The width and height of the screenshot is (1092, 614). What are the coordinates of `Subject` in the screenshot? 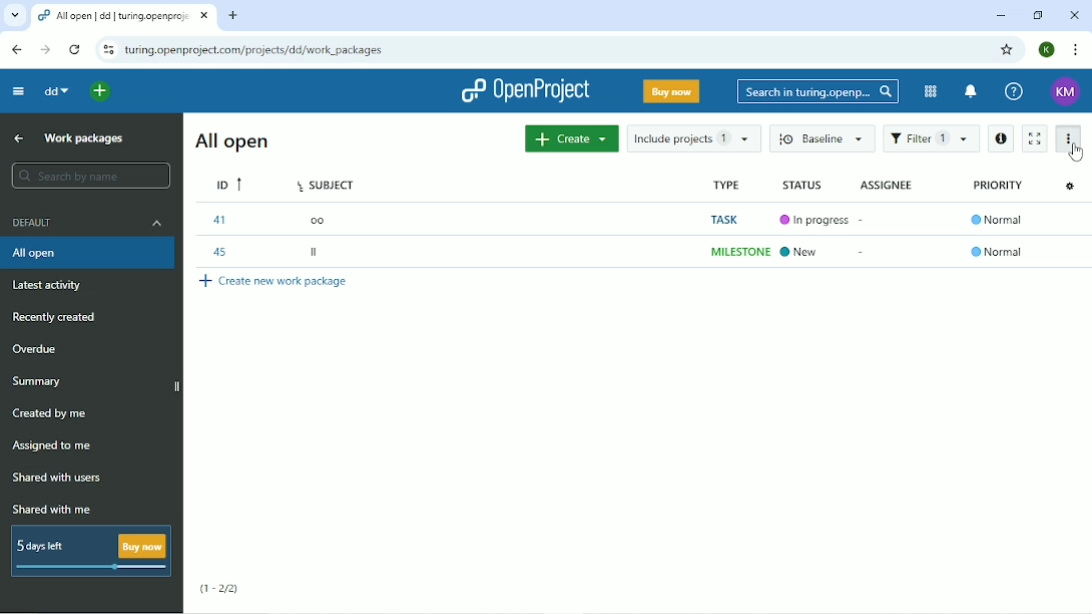 It's located at (327, 183).